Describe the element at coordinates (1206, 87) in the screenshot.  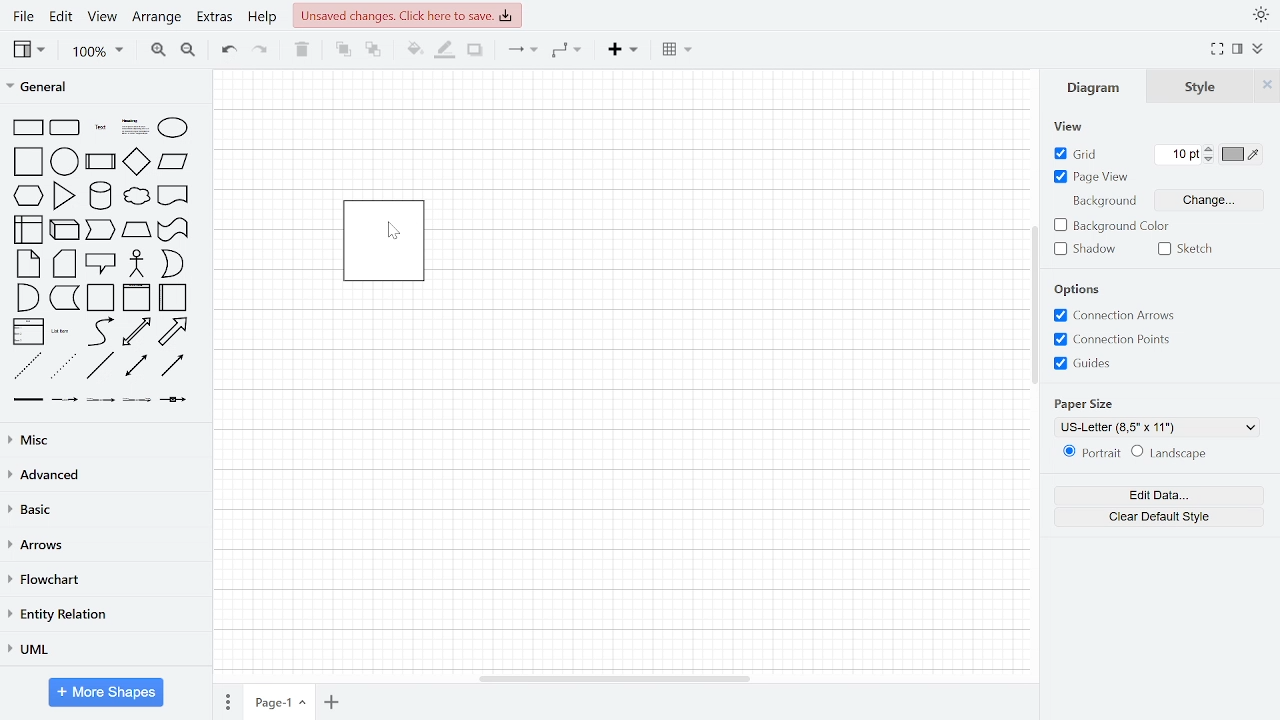
I see `style` at that location.